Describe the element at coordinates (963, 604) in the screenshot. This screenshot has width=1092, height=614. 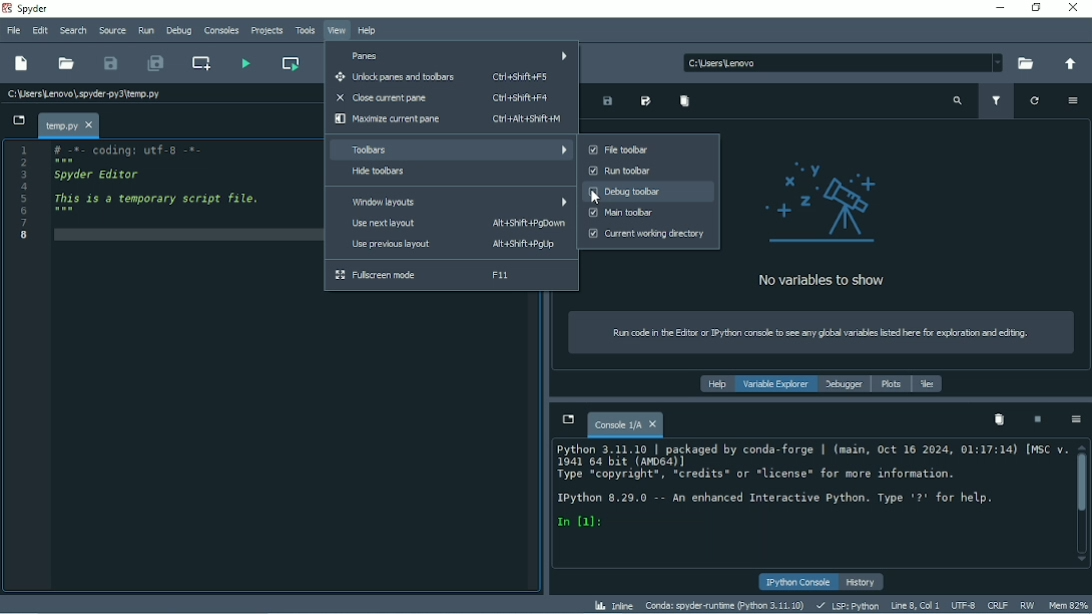
I see `UTF` at that location.